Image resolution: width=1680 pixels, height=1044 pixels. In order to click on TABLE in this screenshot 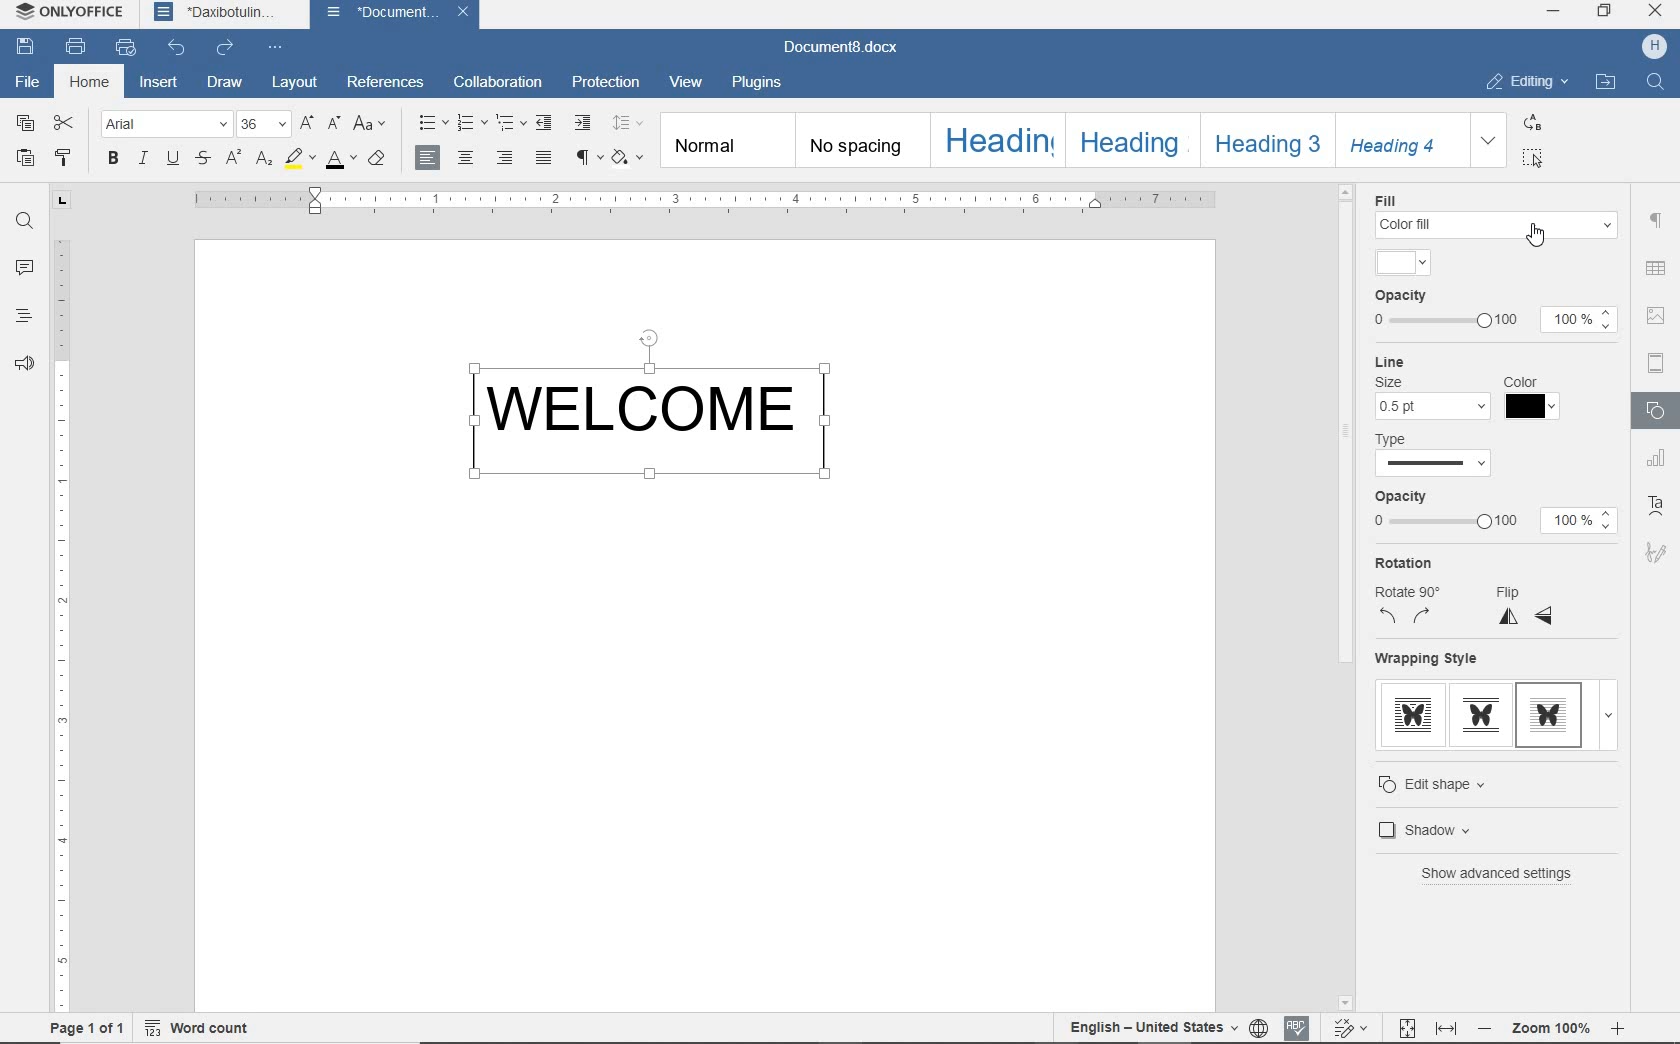, I will do `click(1655, 268)`.